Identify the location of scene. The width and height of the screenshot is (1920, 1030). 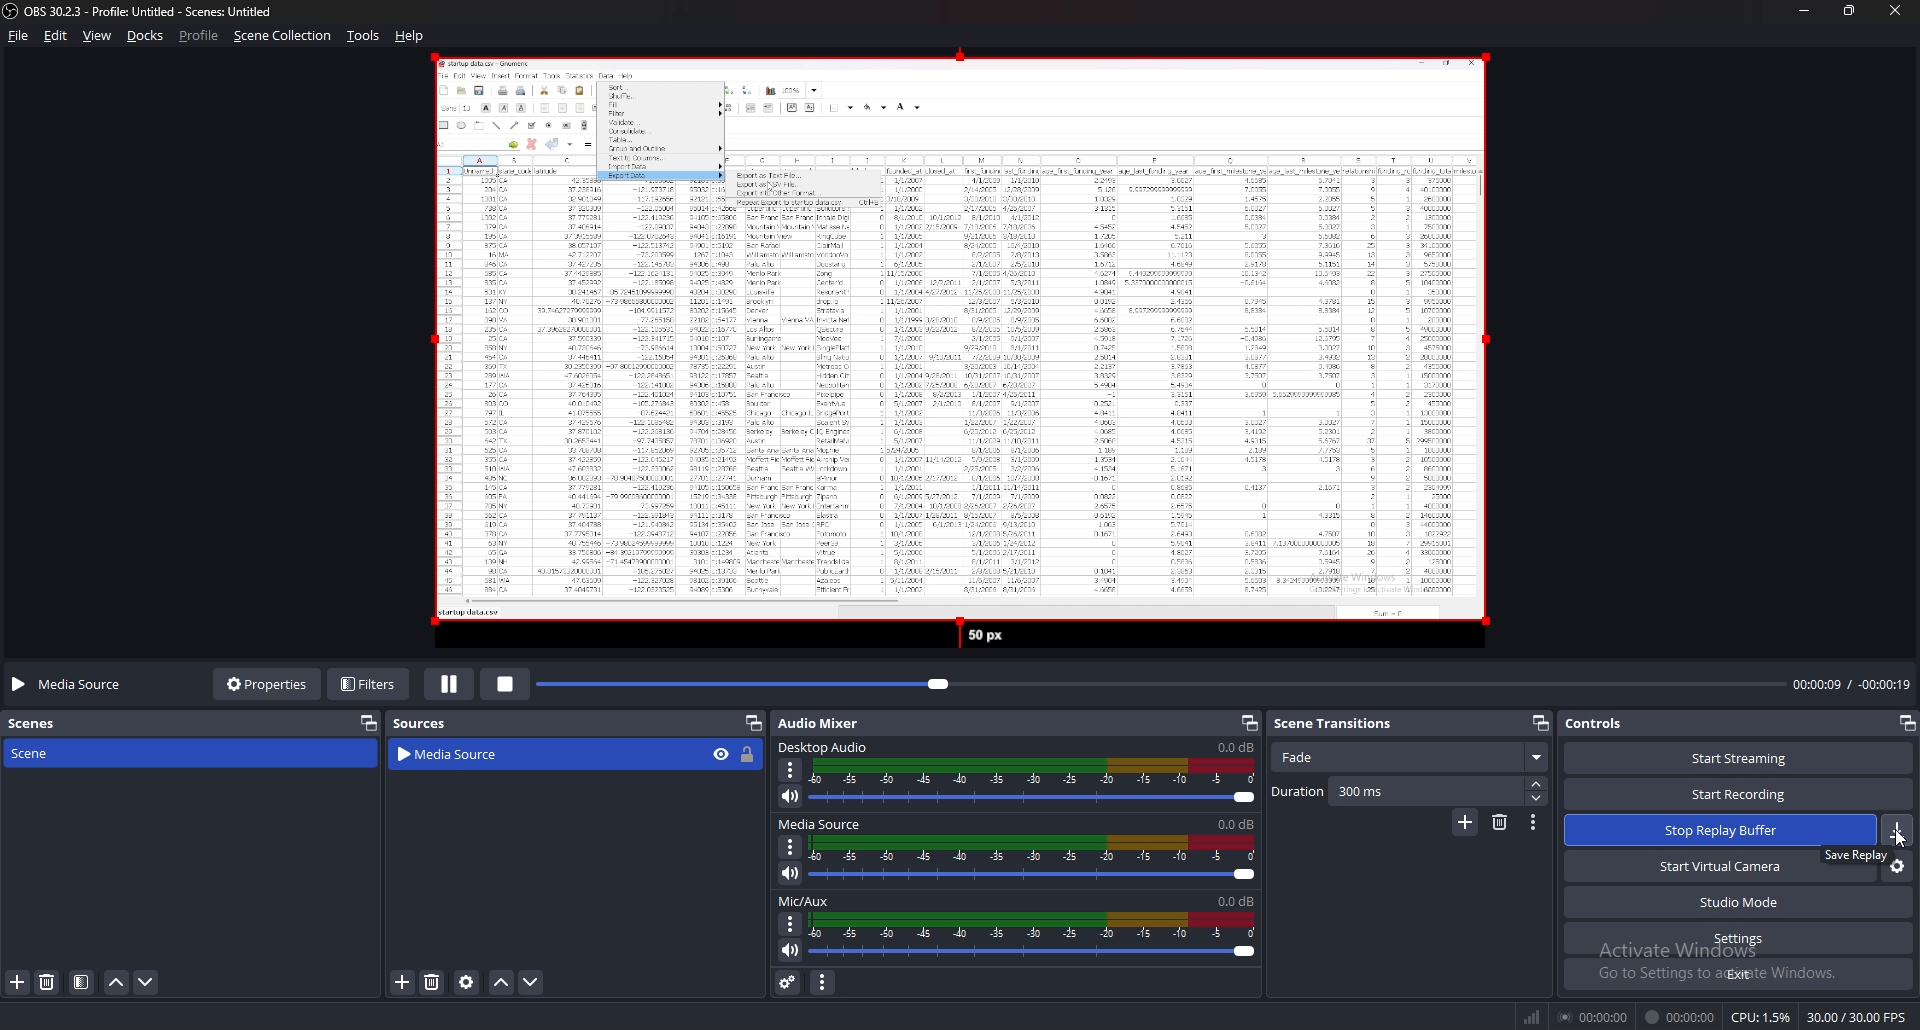
(38, 753).